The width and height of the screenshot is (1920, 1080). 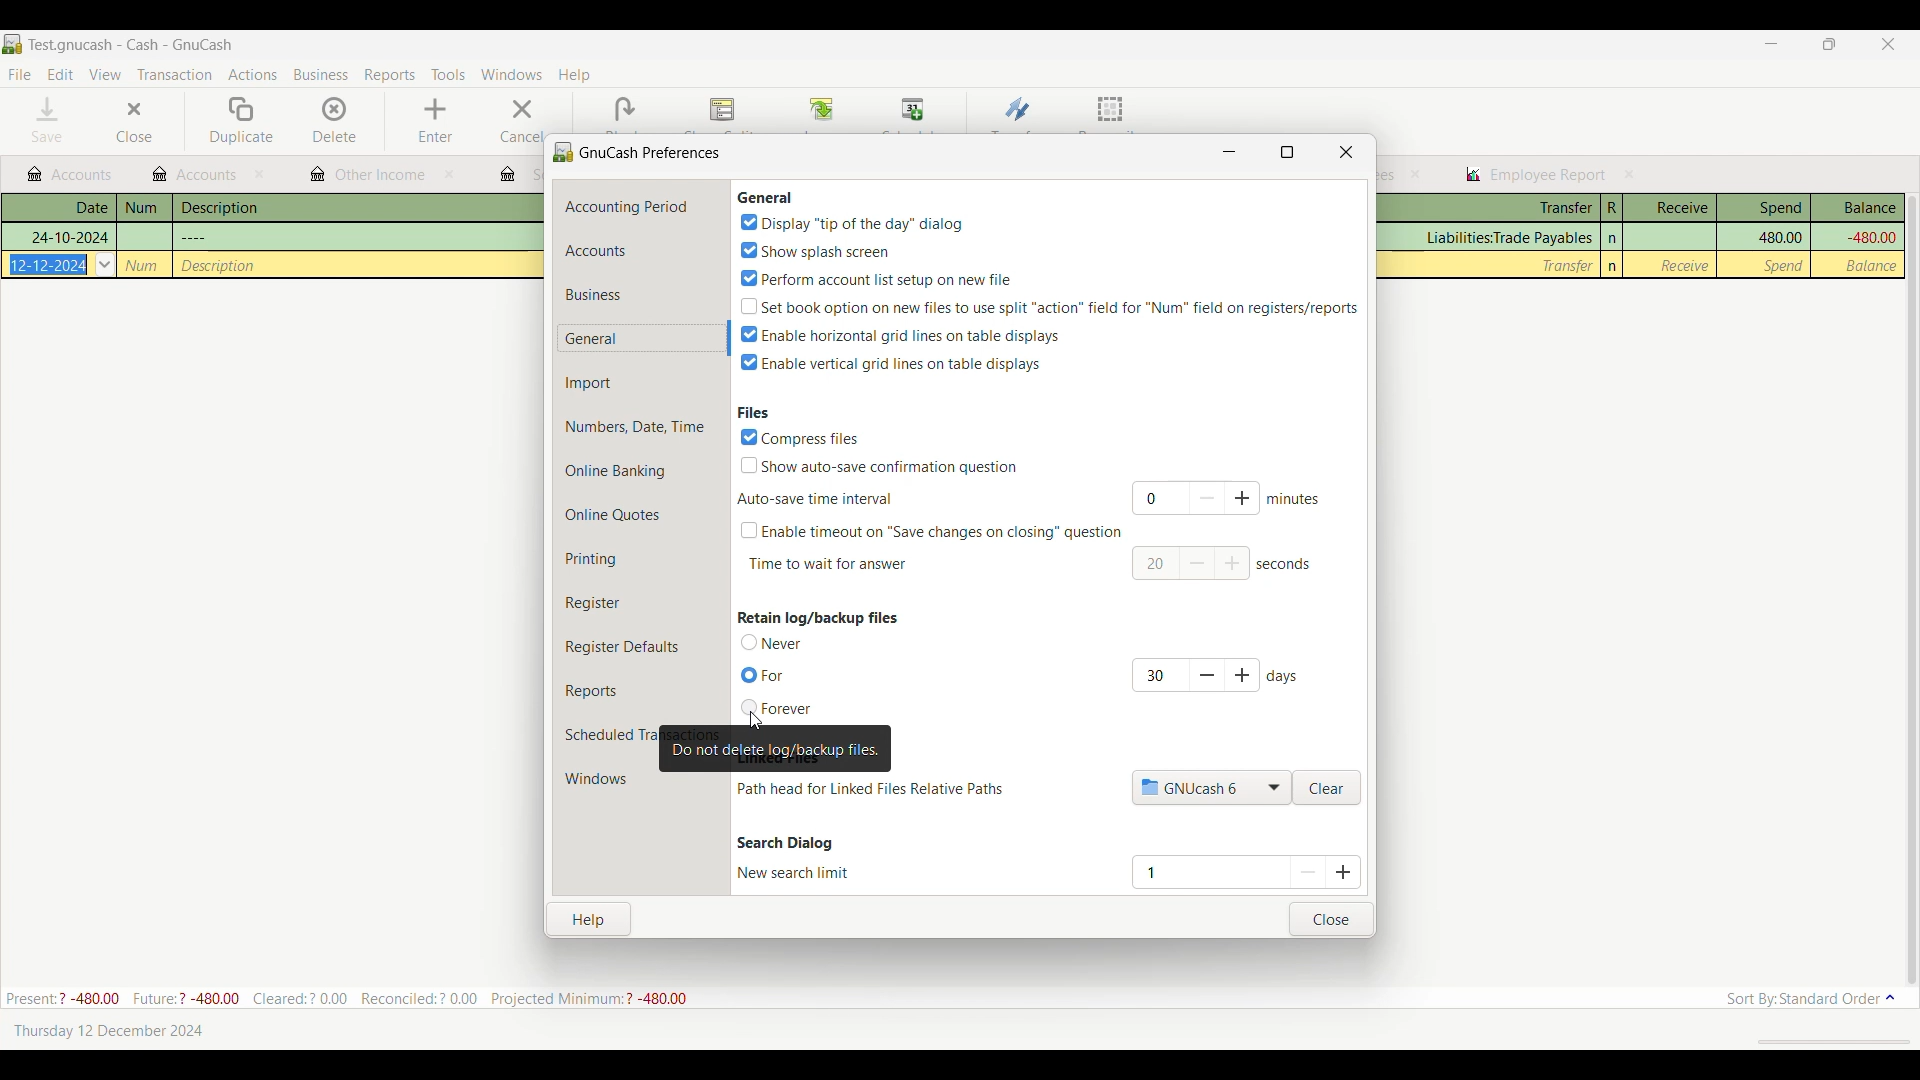 I want to click on Name of current budget tab and software, so click(x=132, y=44).